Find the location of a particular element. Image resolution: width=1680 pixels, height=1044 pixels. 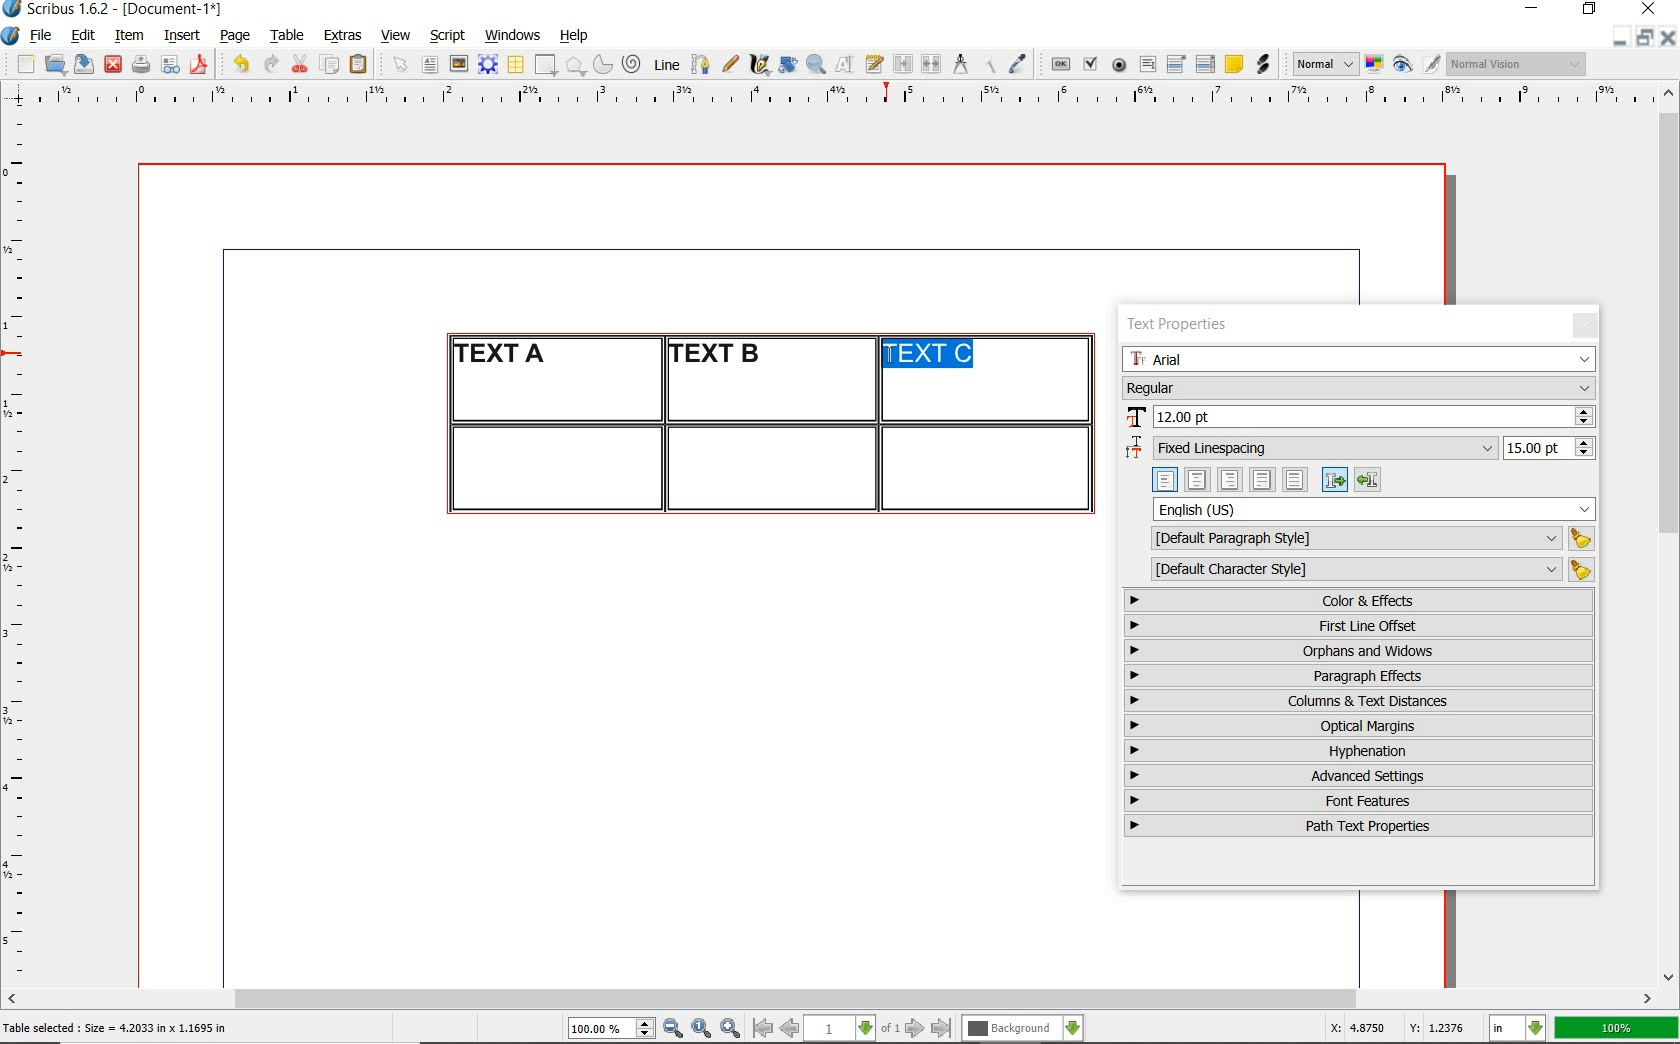

restore is located at coordinates (1590, 10).